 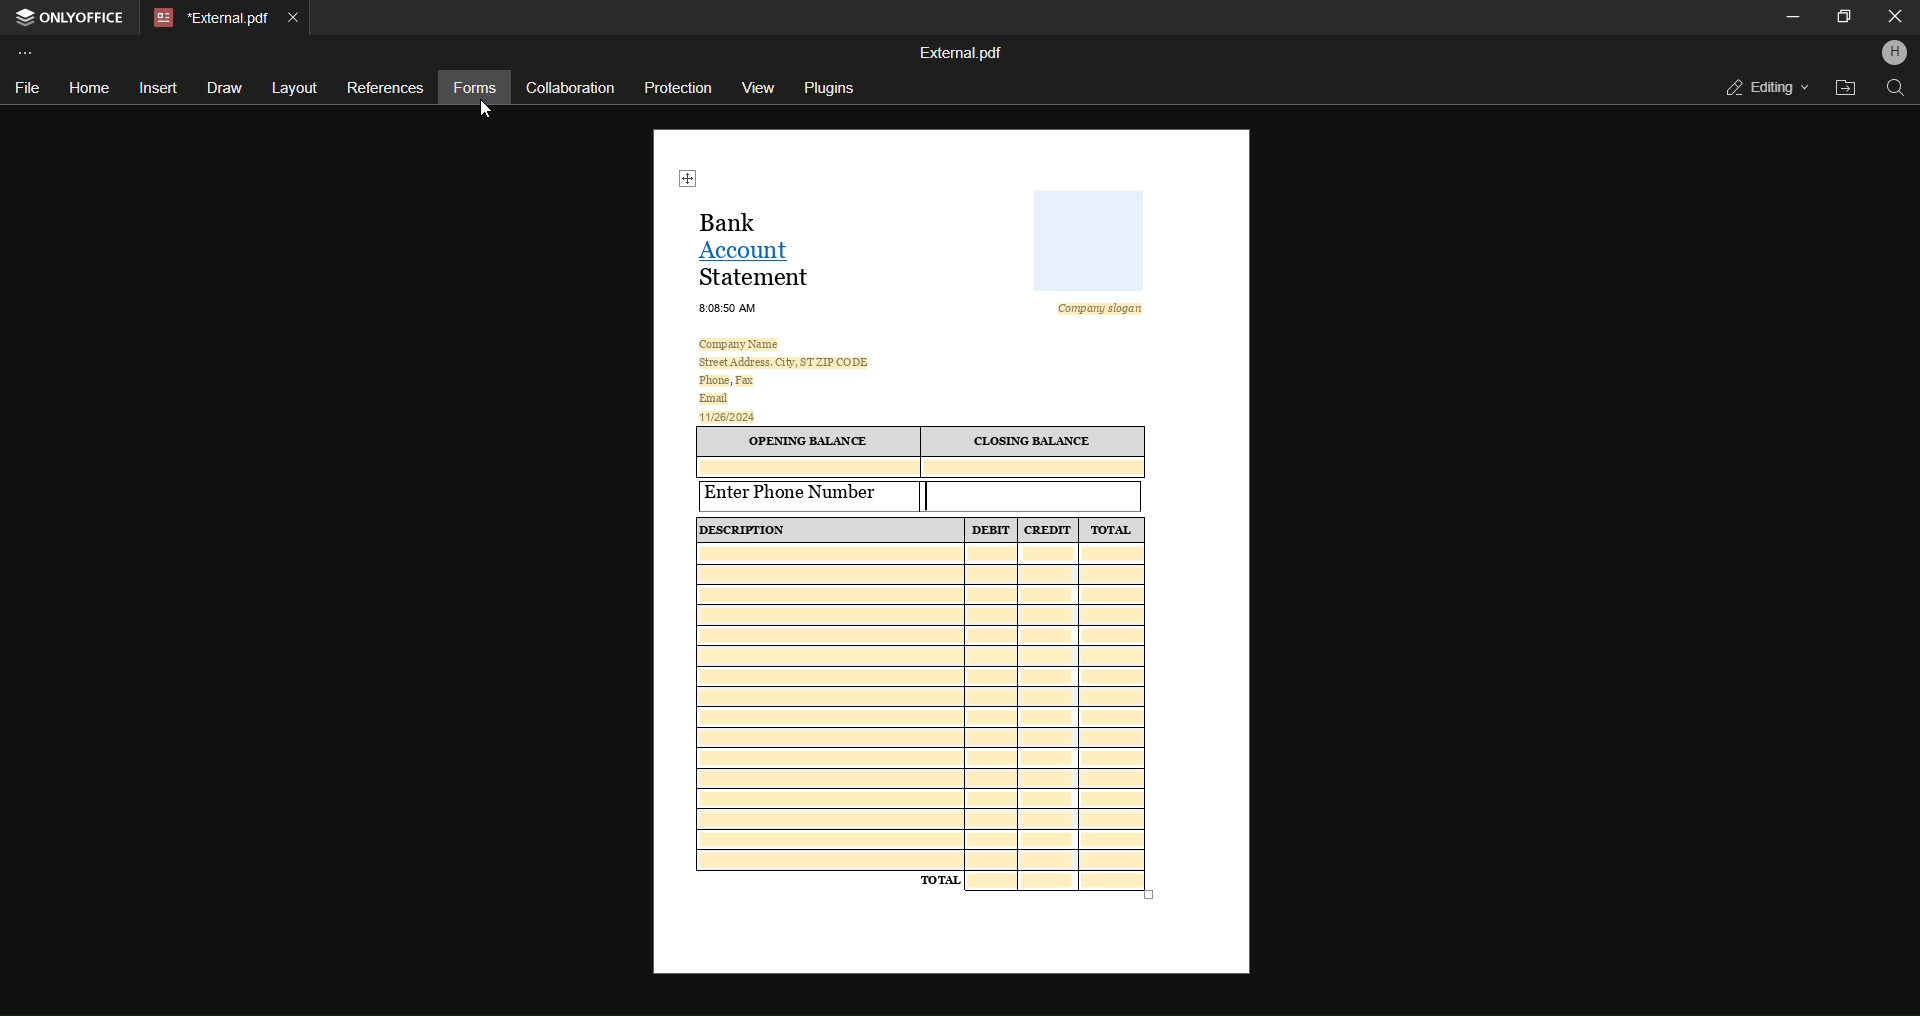 I want to click on editing, so click(x=1761, y=87).